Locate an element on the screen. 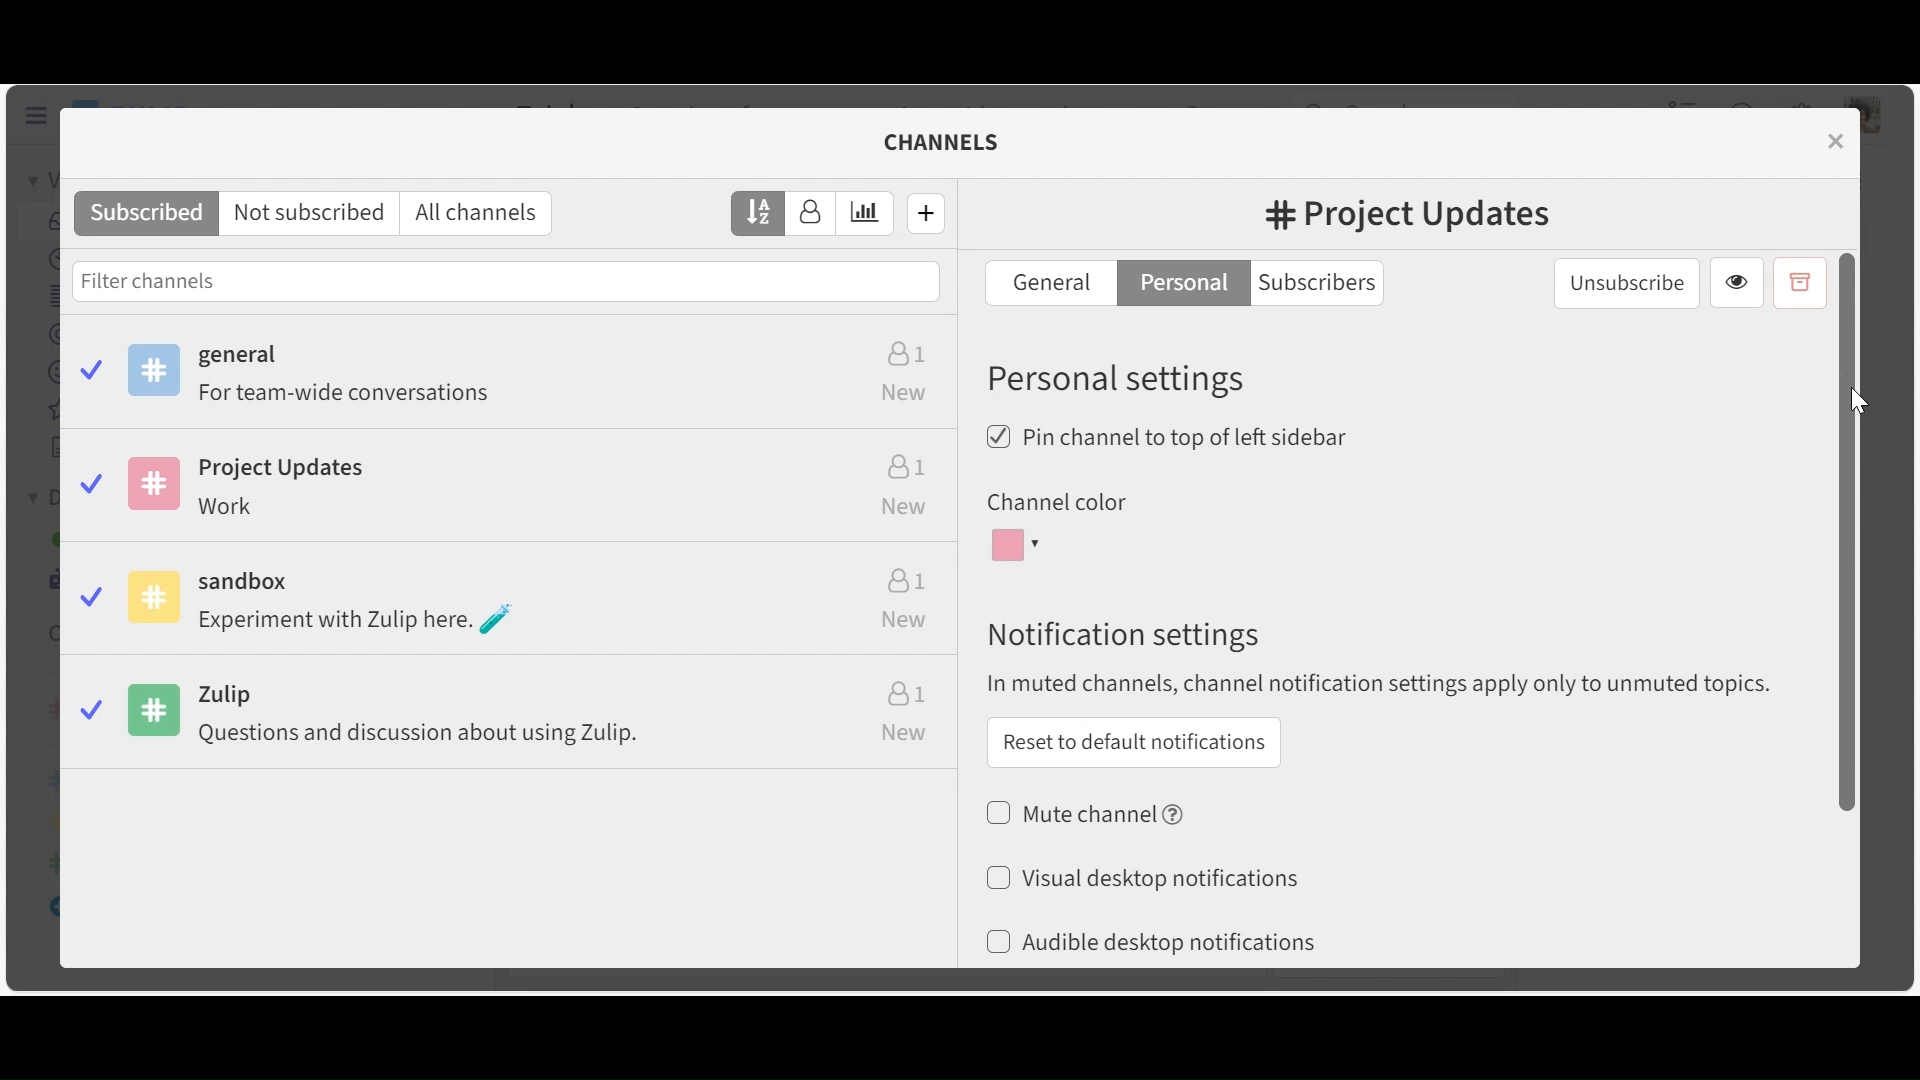 The image size is (1920, 1080). #Channel is located at coordinates (1407, 217).